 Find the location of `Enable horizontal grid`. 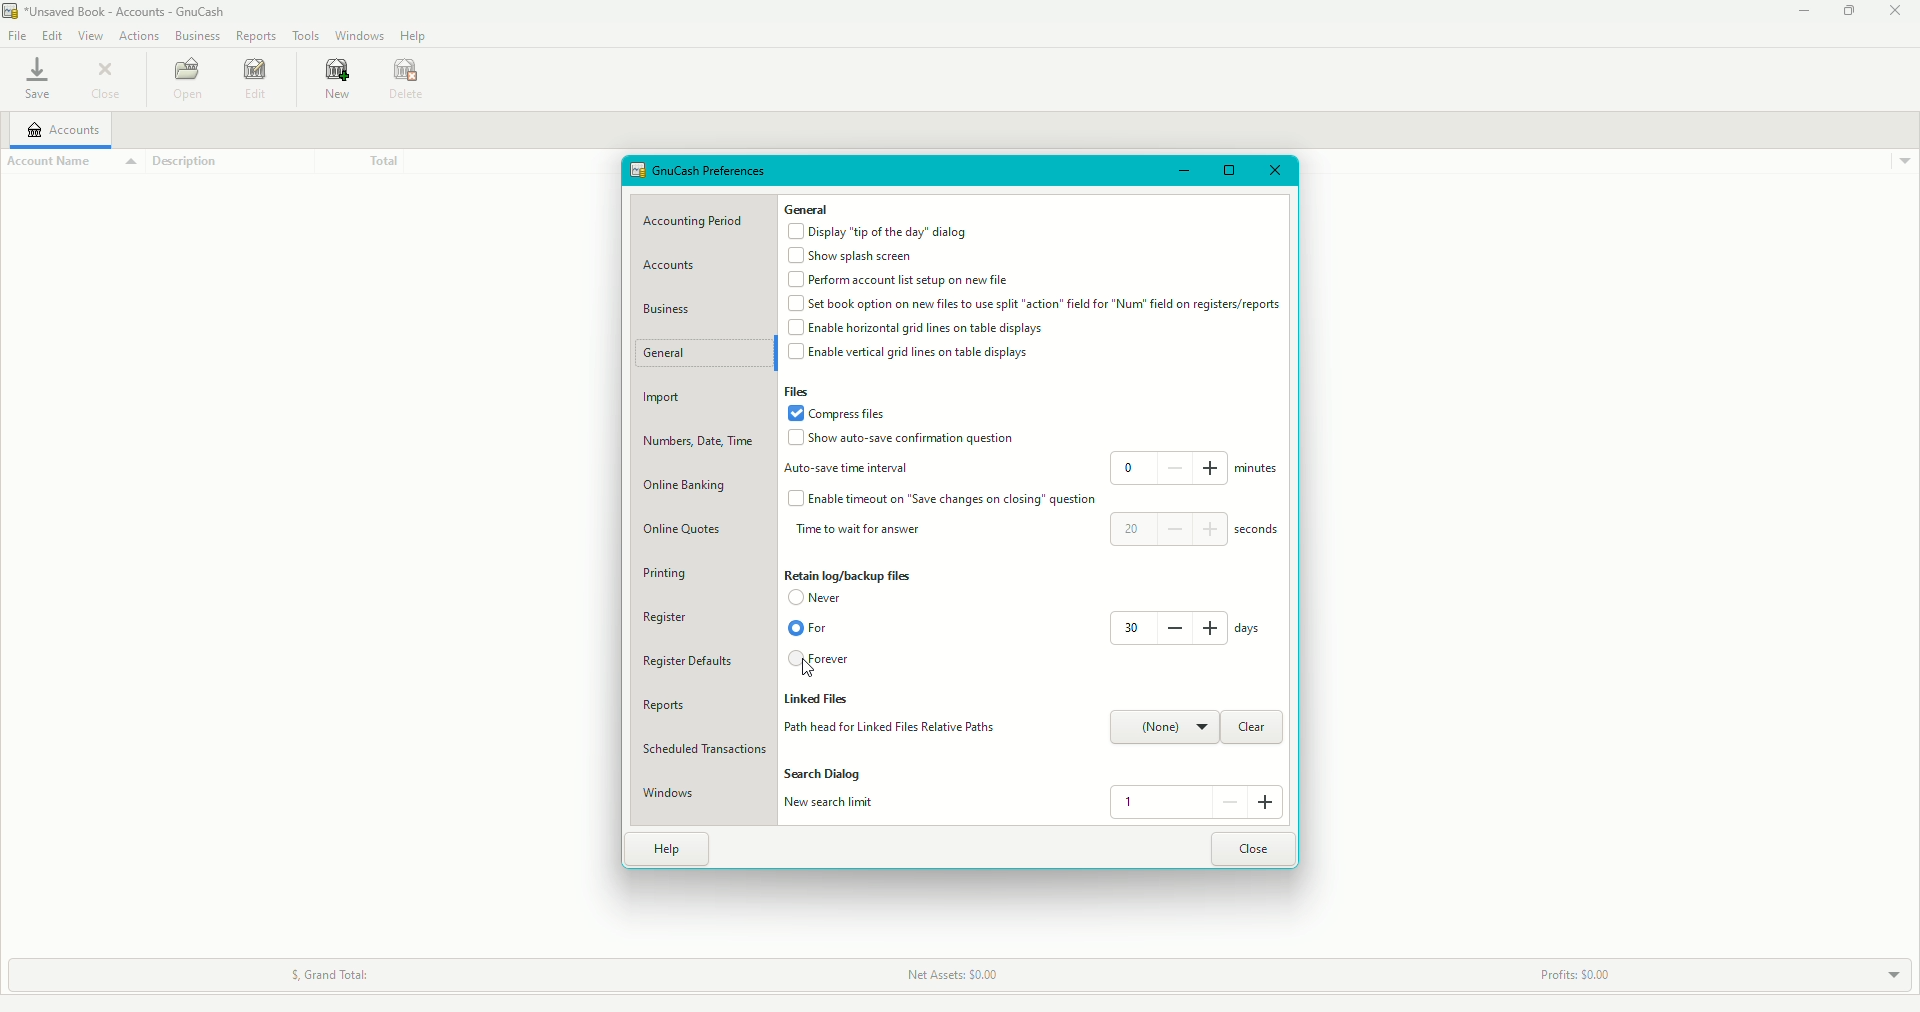

Enable horizontal grid is located at coordinates (920, 328).